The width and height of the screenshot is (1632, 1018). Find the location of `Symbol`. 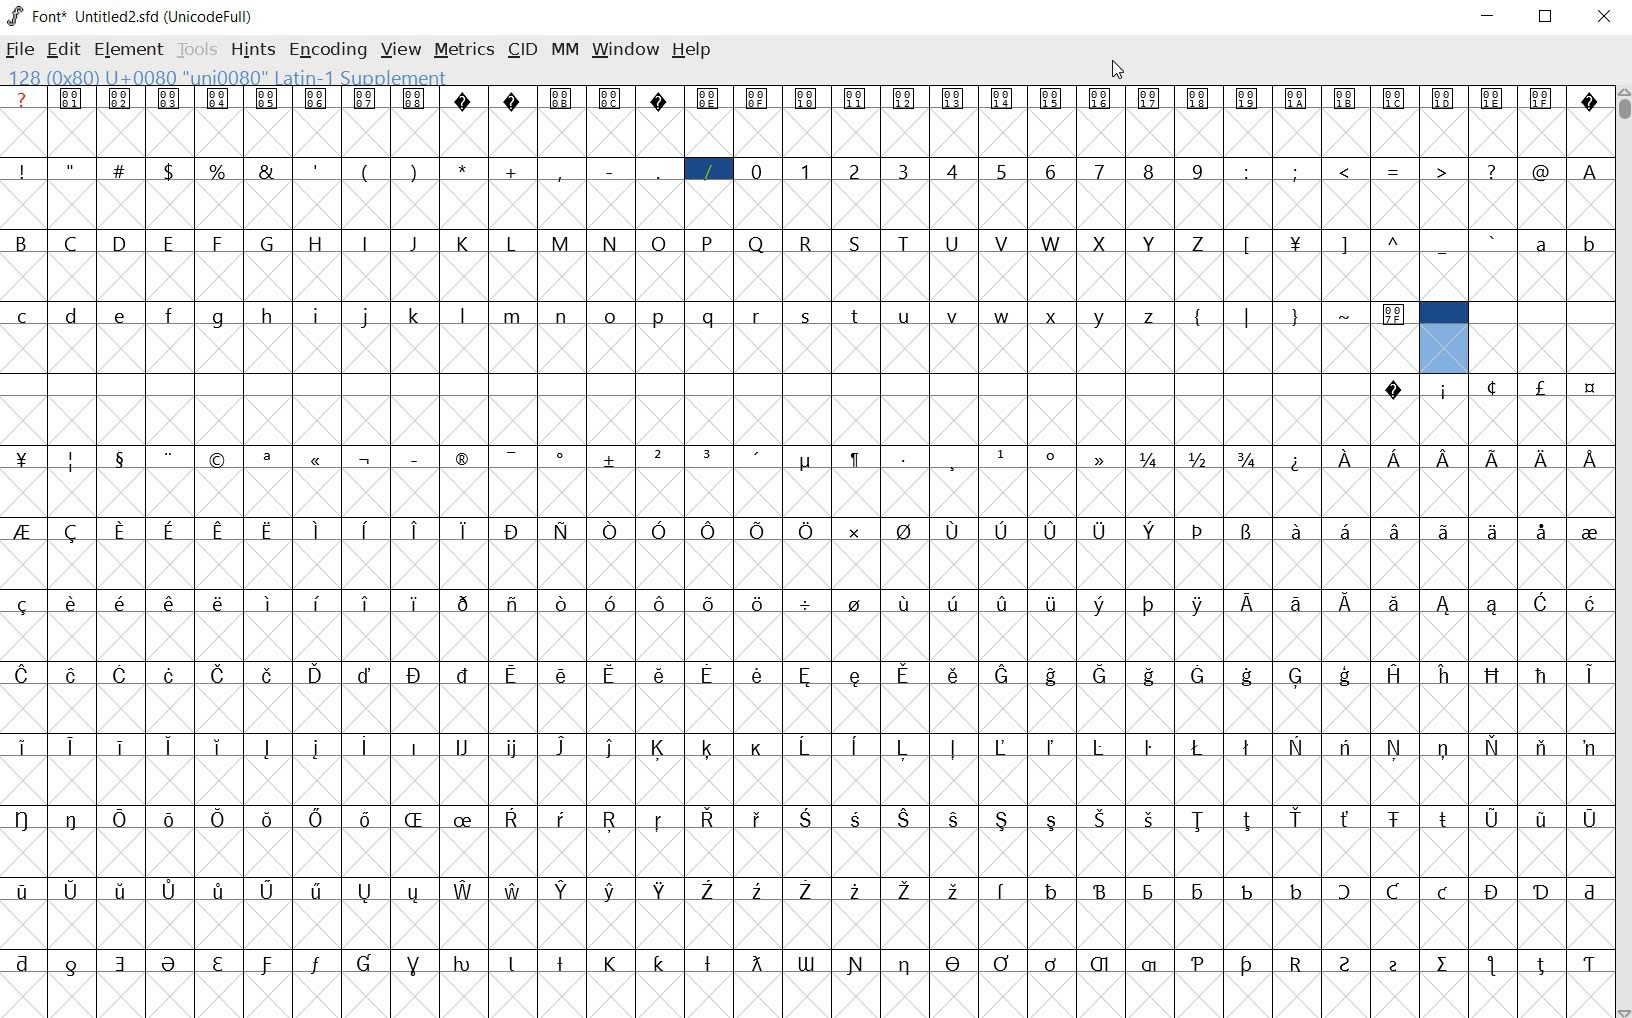

Symbol is located at coordinates (1200, 819).